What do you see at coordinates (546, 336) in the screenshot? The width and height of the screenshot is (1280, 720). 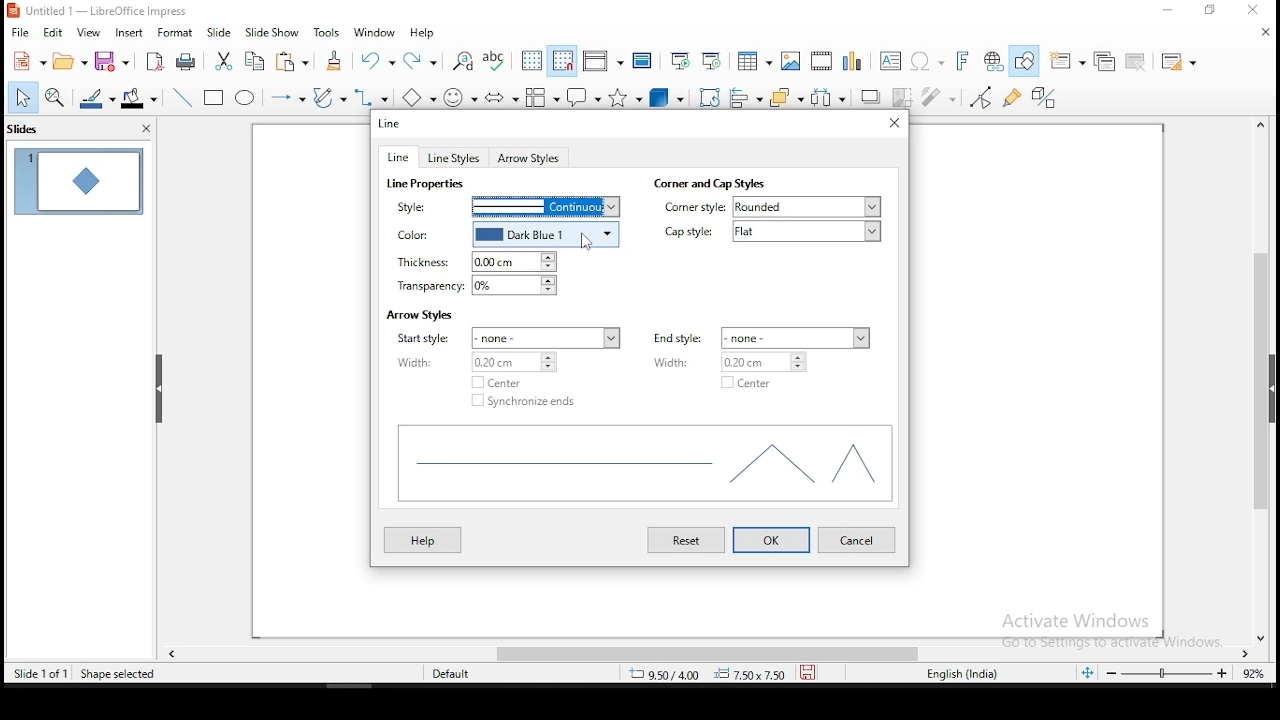 I see `none` at bounding box center [546, 336].